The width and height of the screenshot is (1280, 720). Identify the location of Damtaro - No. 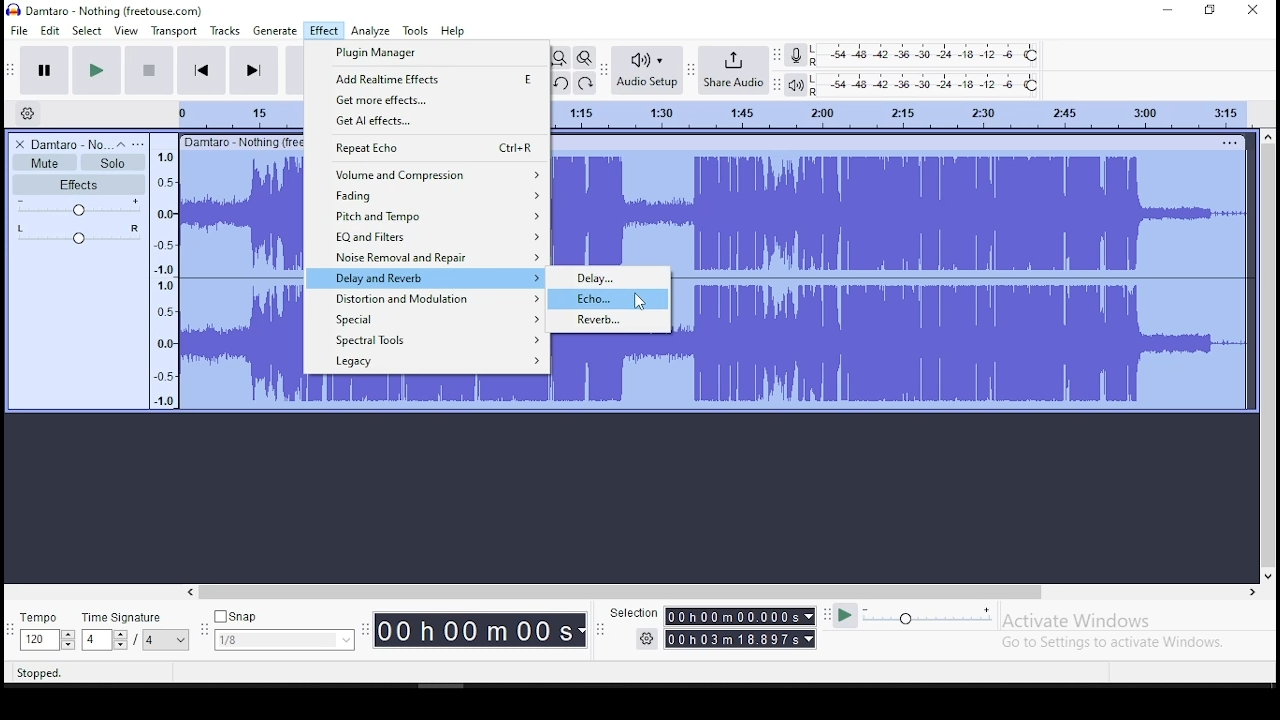
(71, 143).